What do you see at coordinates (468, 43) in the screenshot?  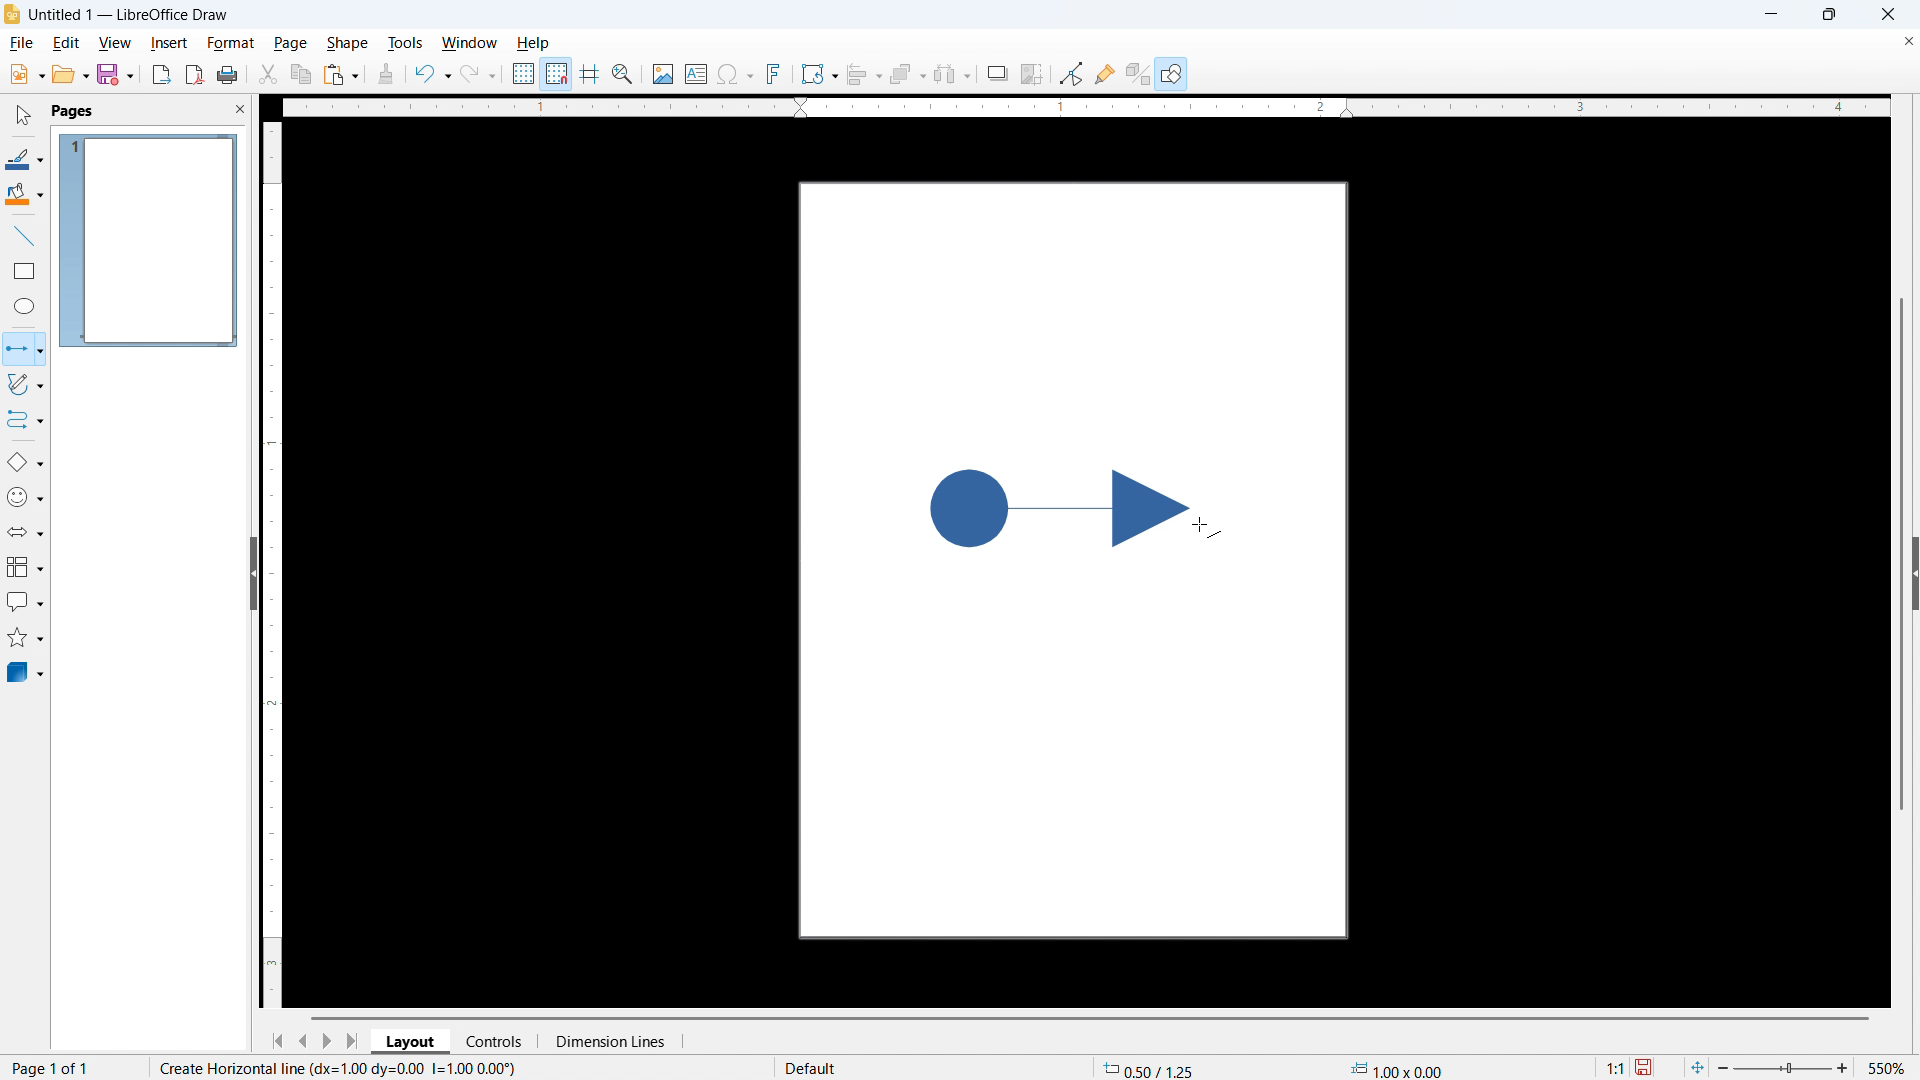 I see `Window ` at bounding box center [468, 43].